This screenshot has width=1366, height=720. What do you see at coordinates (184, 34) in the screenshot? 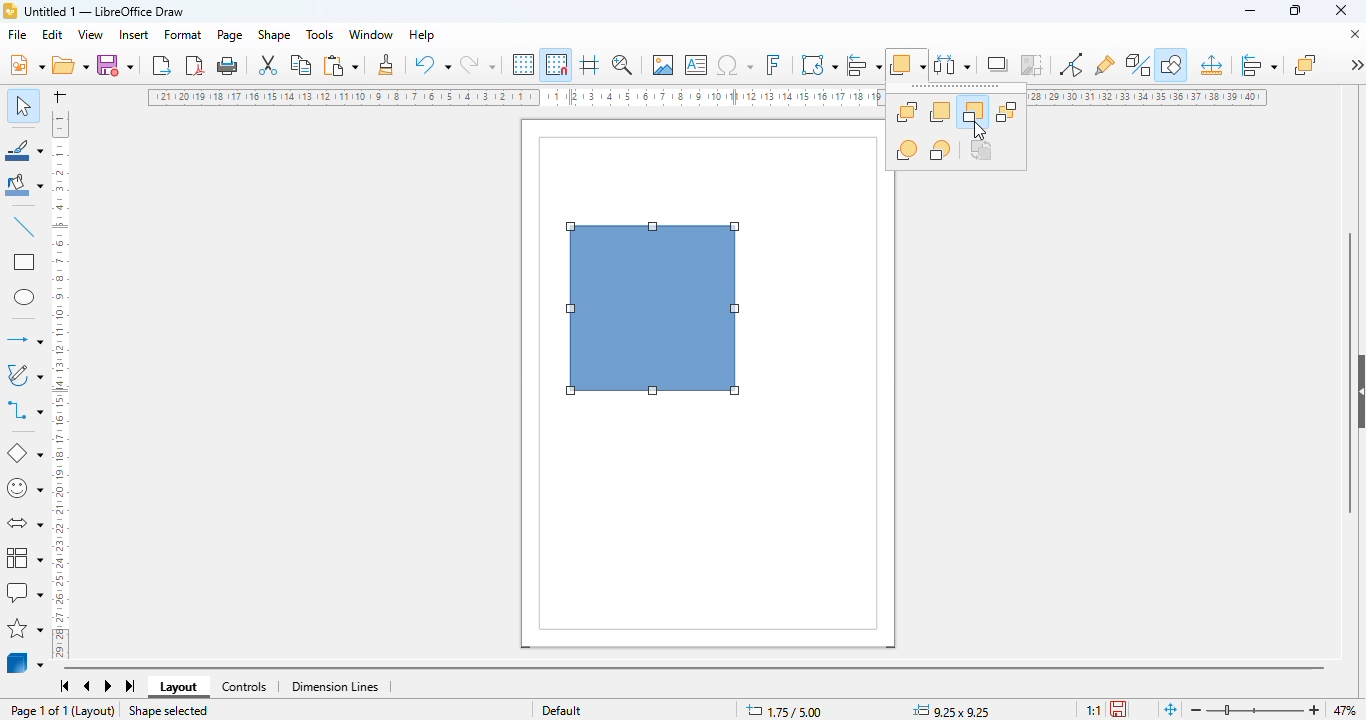
I see `format` at bounding box center [184, 34].